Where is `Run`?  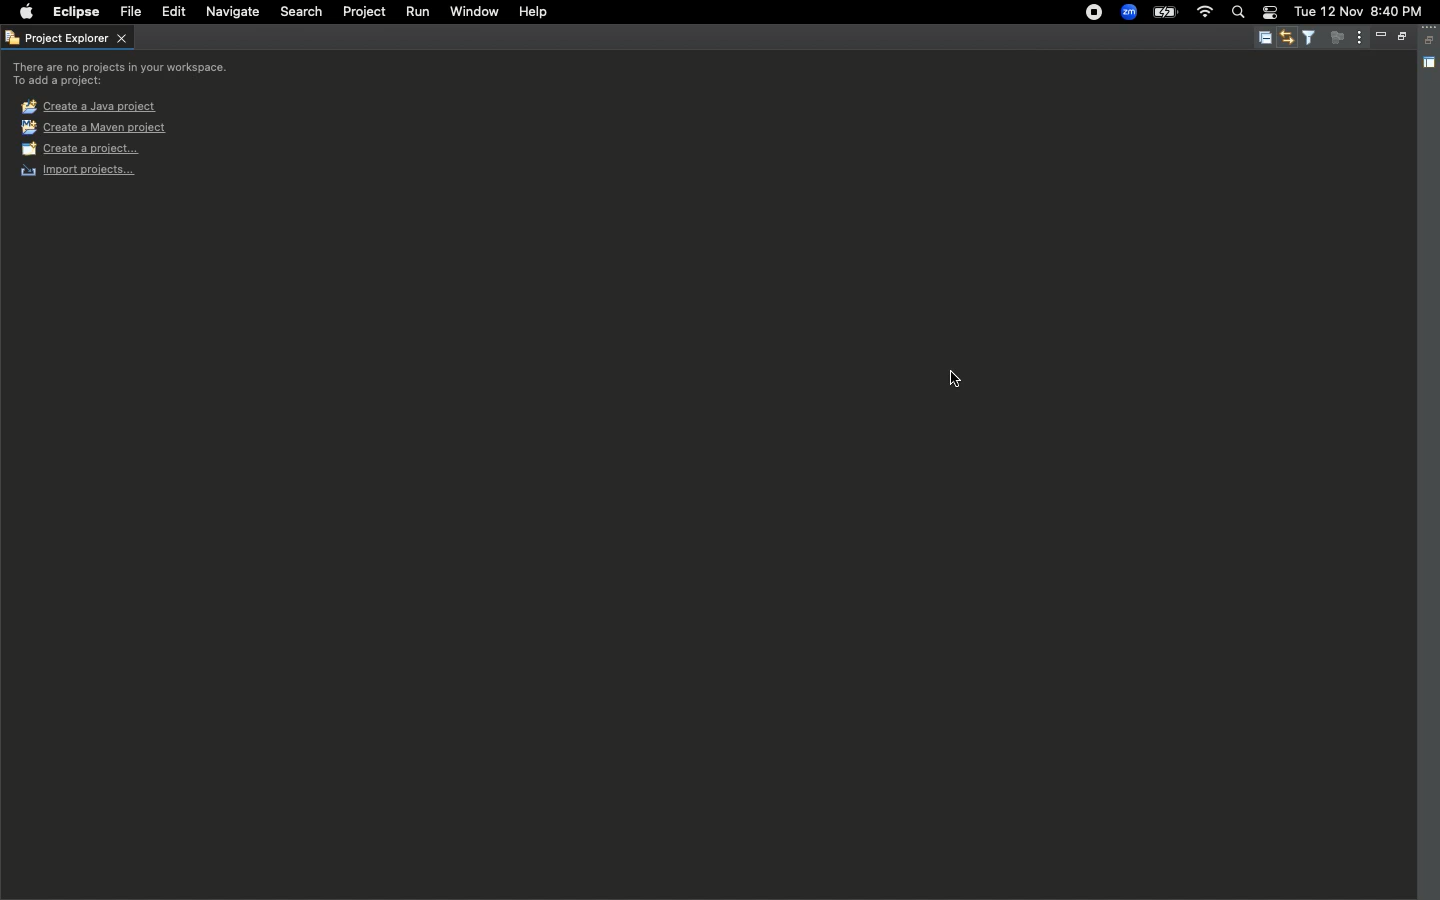
Run is located at coordinates (417, 12).